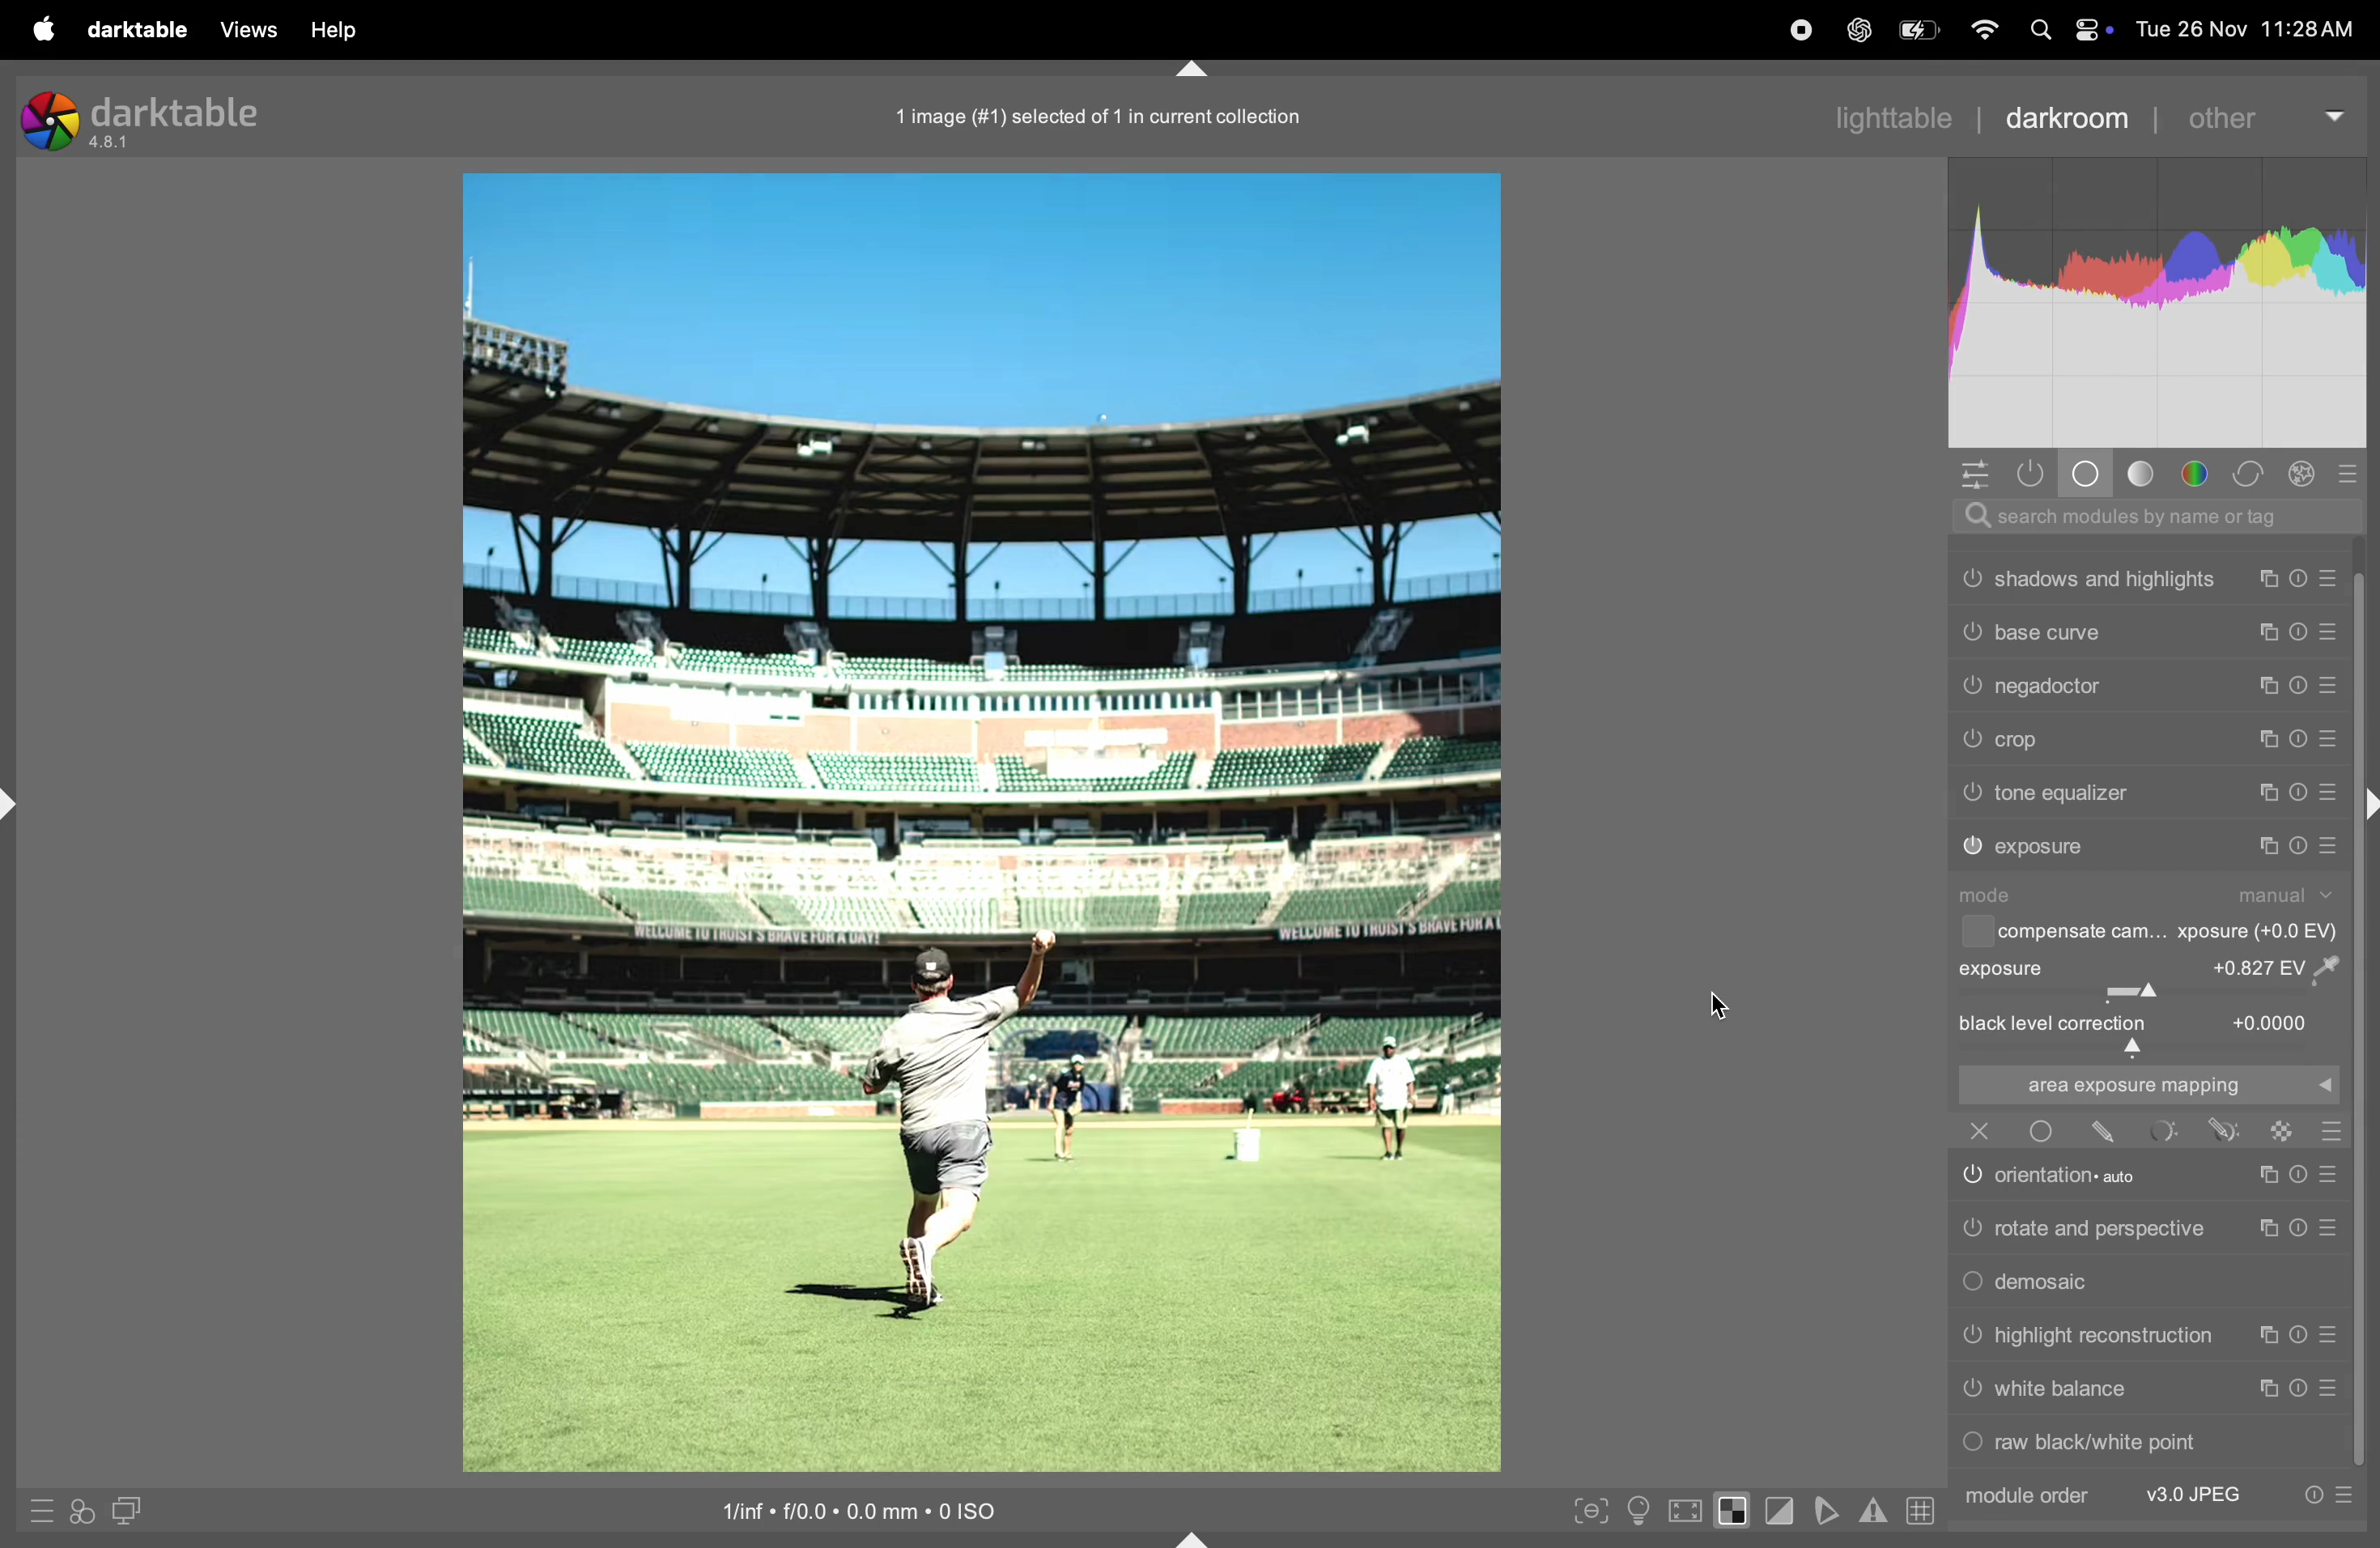 The image size is (2380, 1548). Describe the element at coordinates (1986, 32) in the screenshot. I see `wifi` at that location.